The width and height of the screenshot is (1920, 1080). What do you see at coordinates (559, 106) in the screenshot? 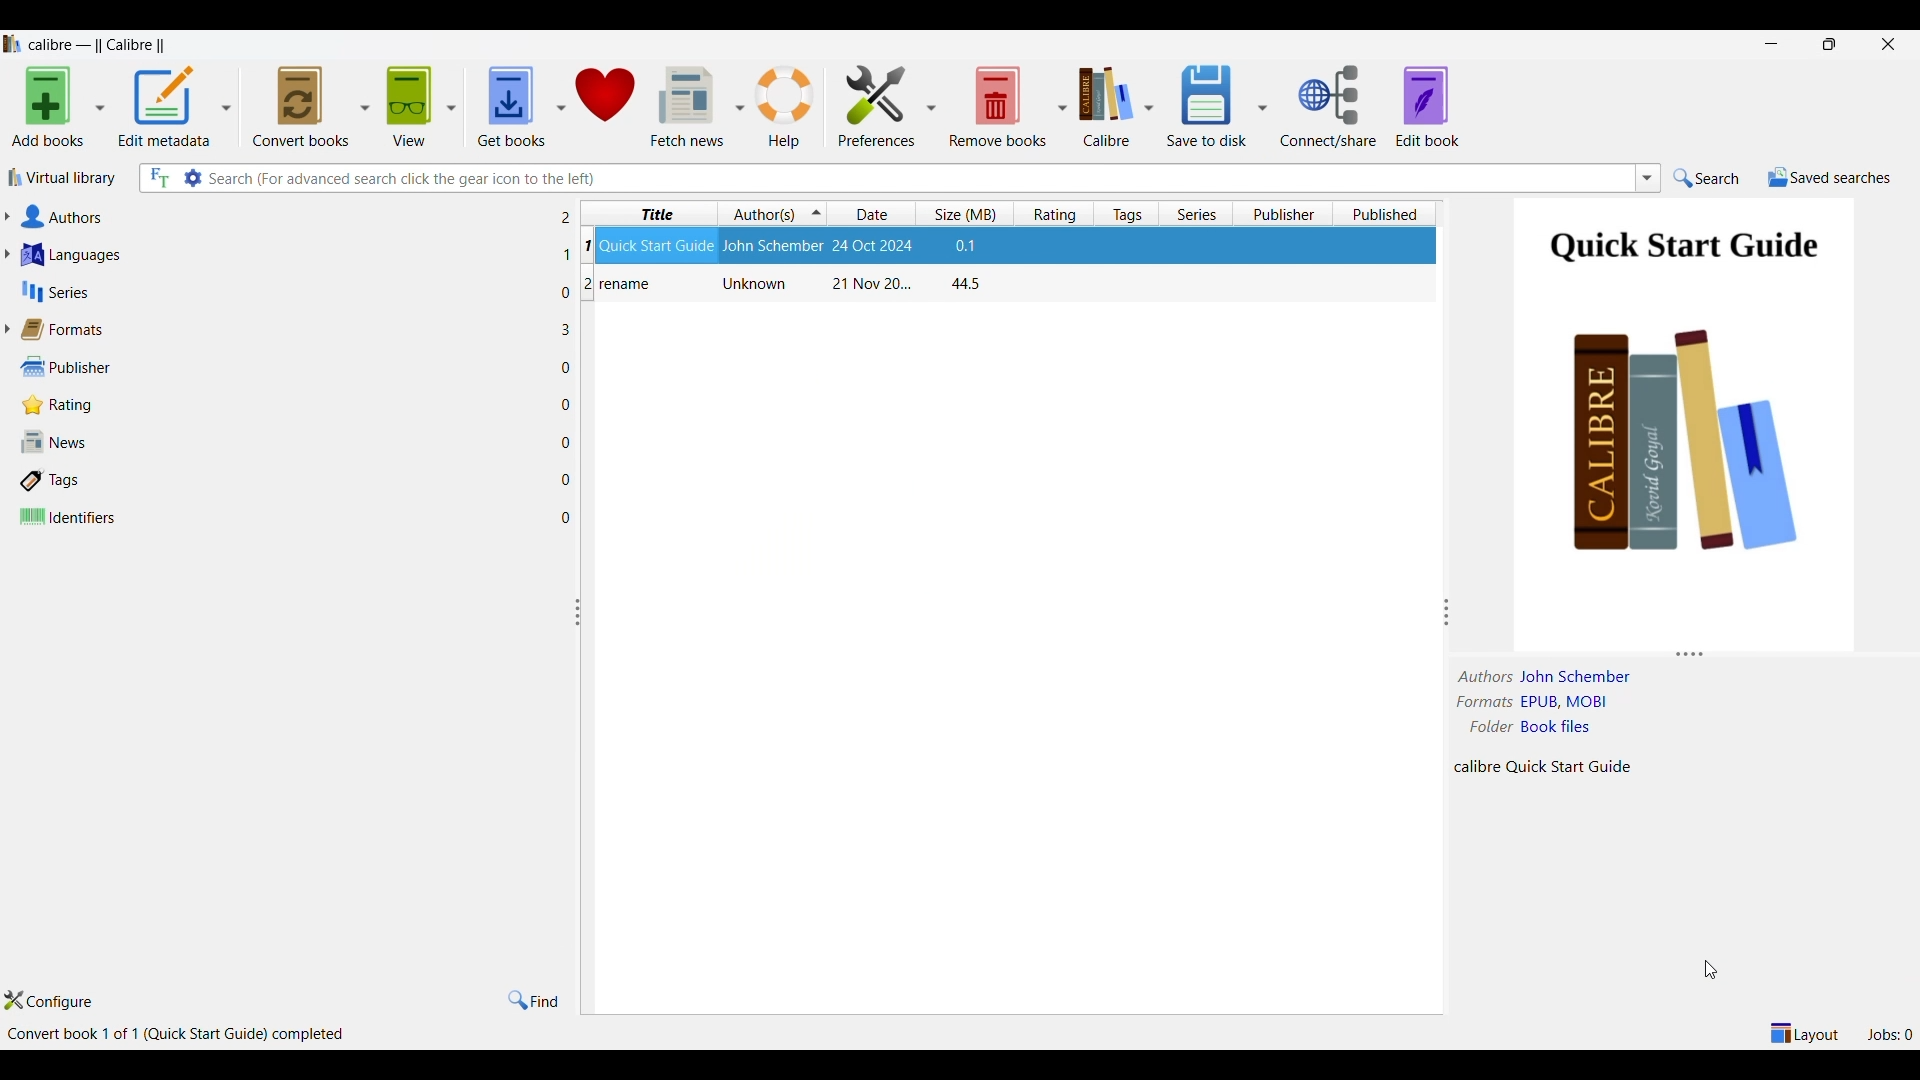
I see `Get book options` at bounding box center [559, 106].